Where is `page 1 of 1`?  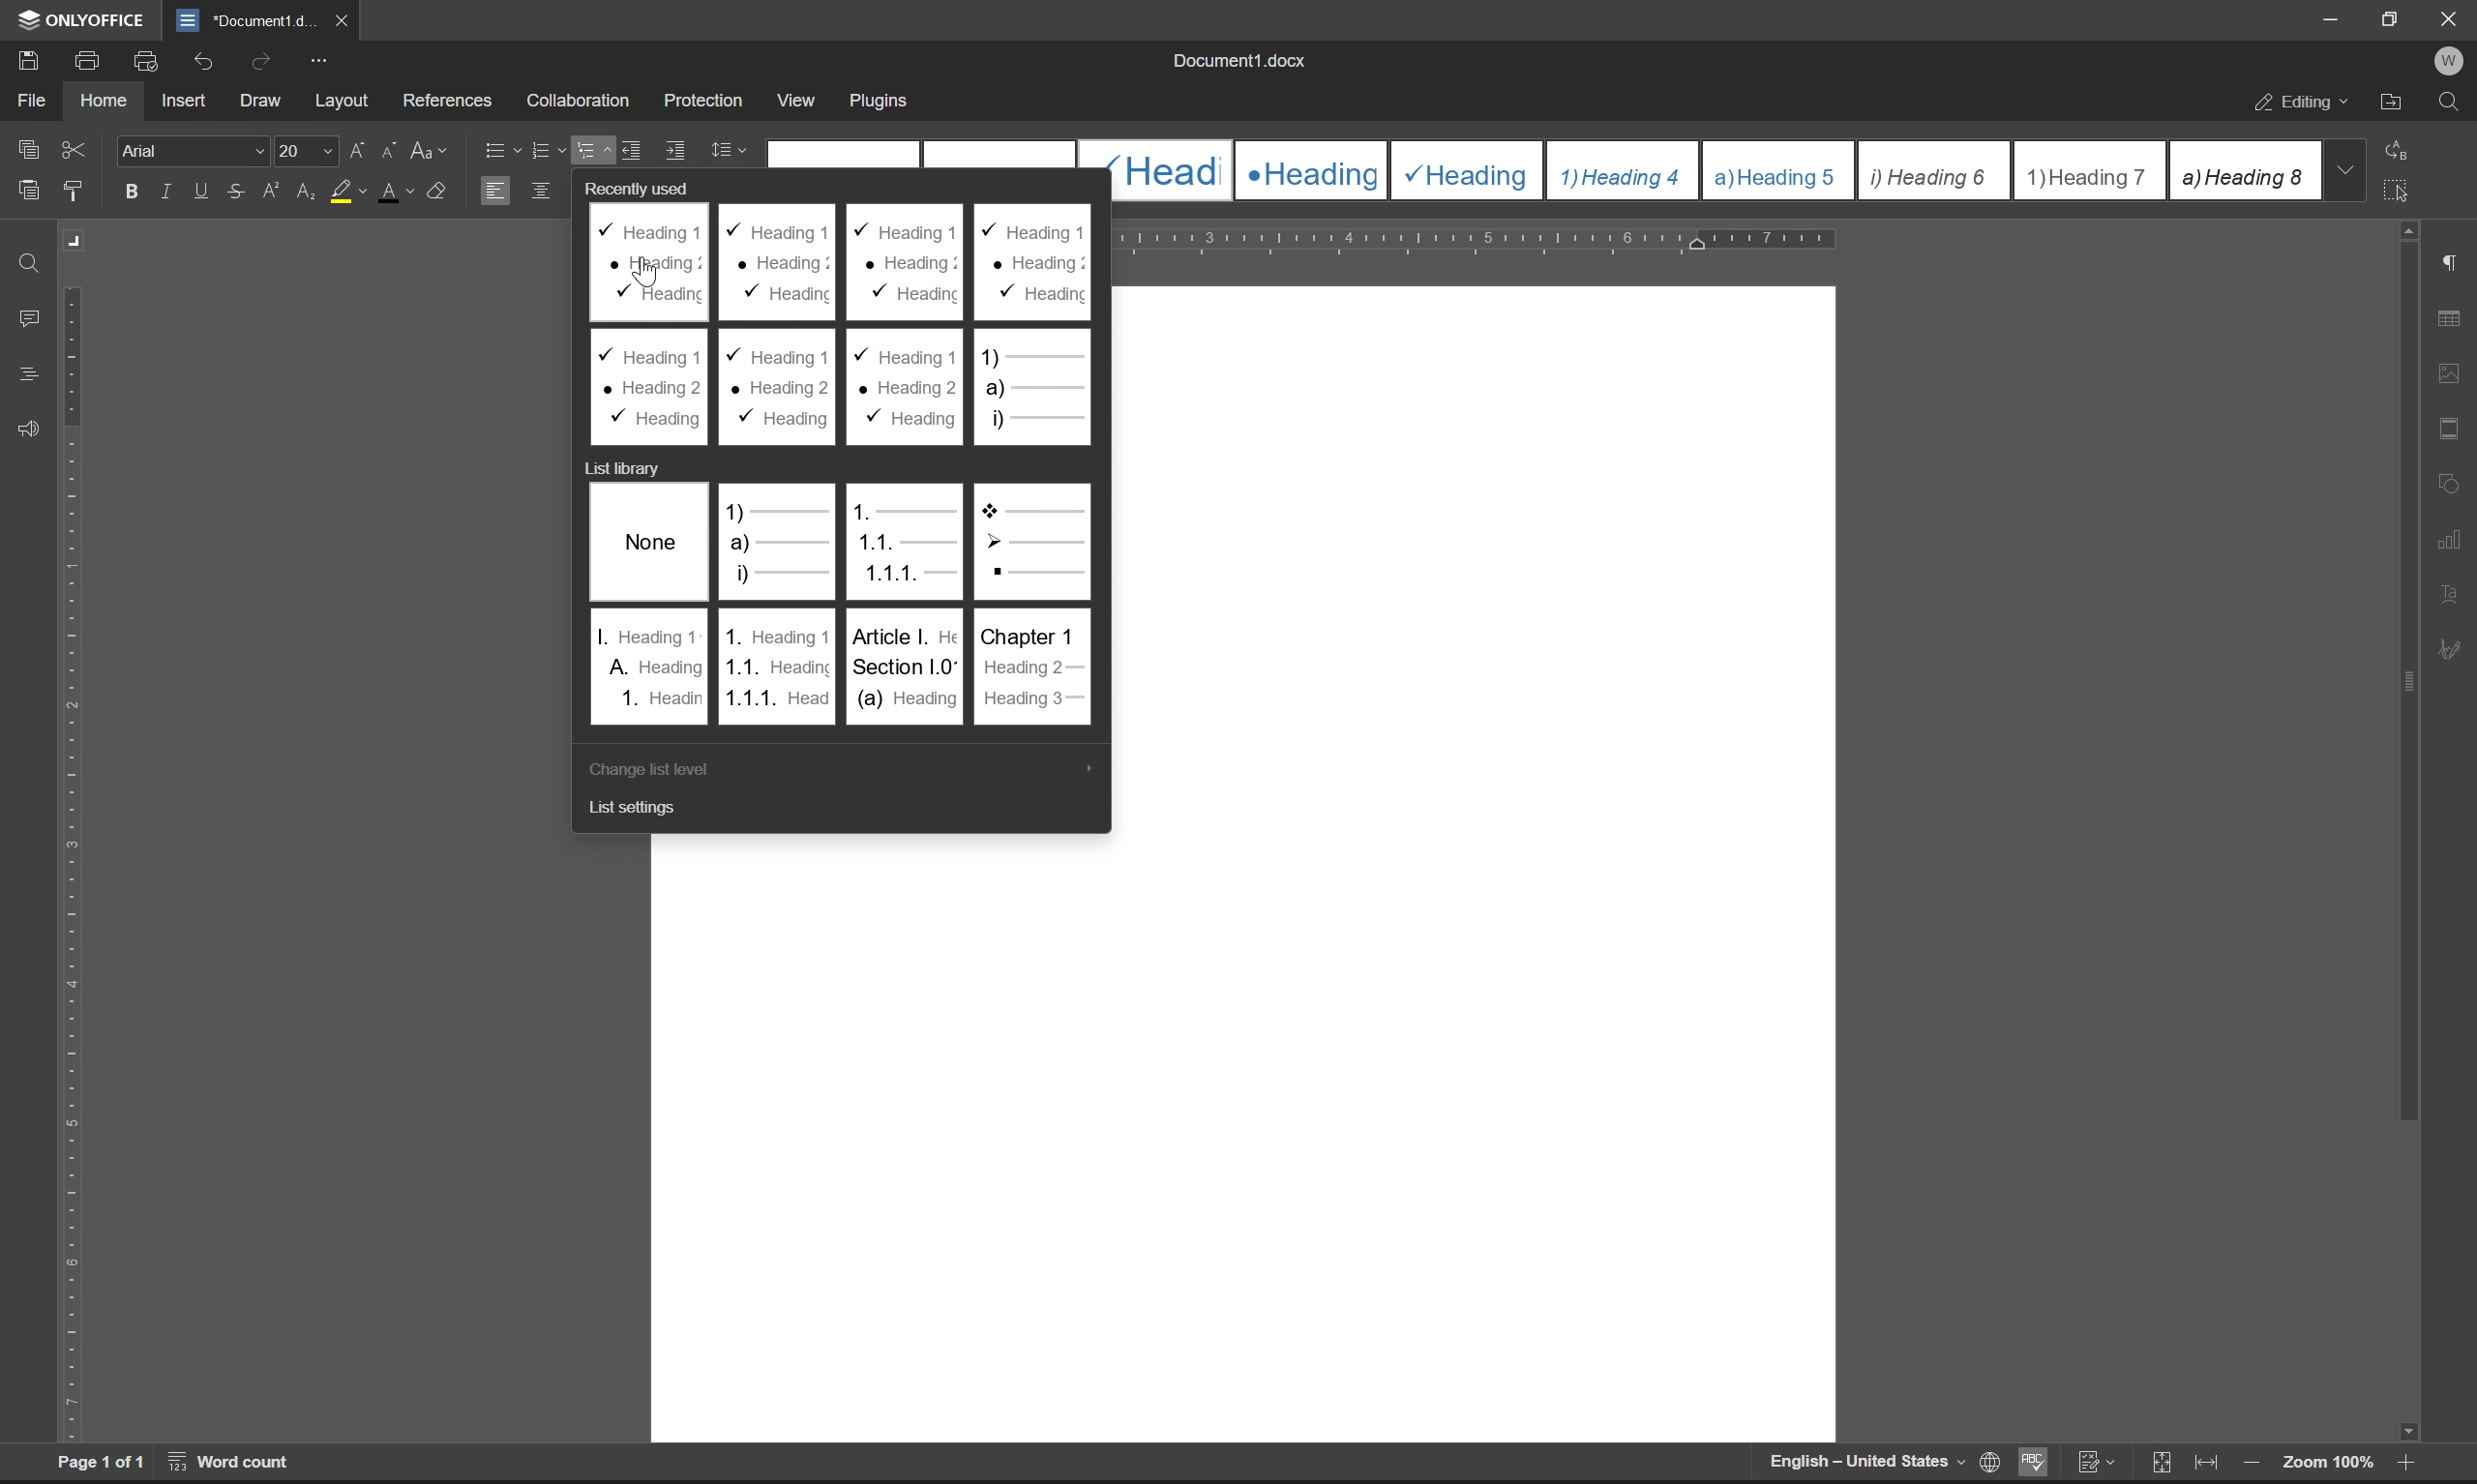 page 1 of 1 is located at coordinates (101, 1462).